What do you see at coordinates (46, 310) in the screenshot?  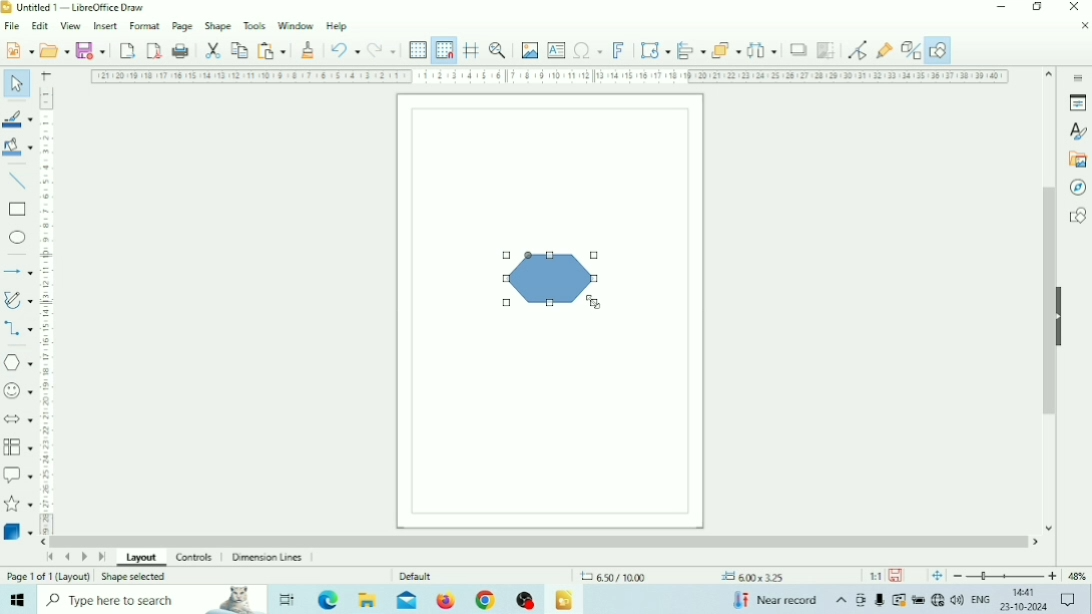 I see `Vertical scale` at bounding box center [46, 310].